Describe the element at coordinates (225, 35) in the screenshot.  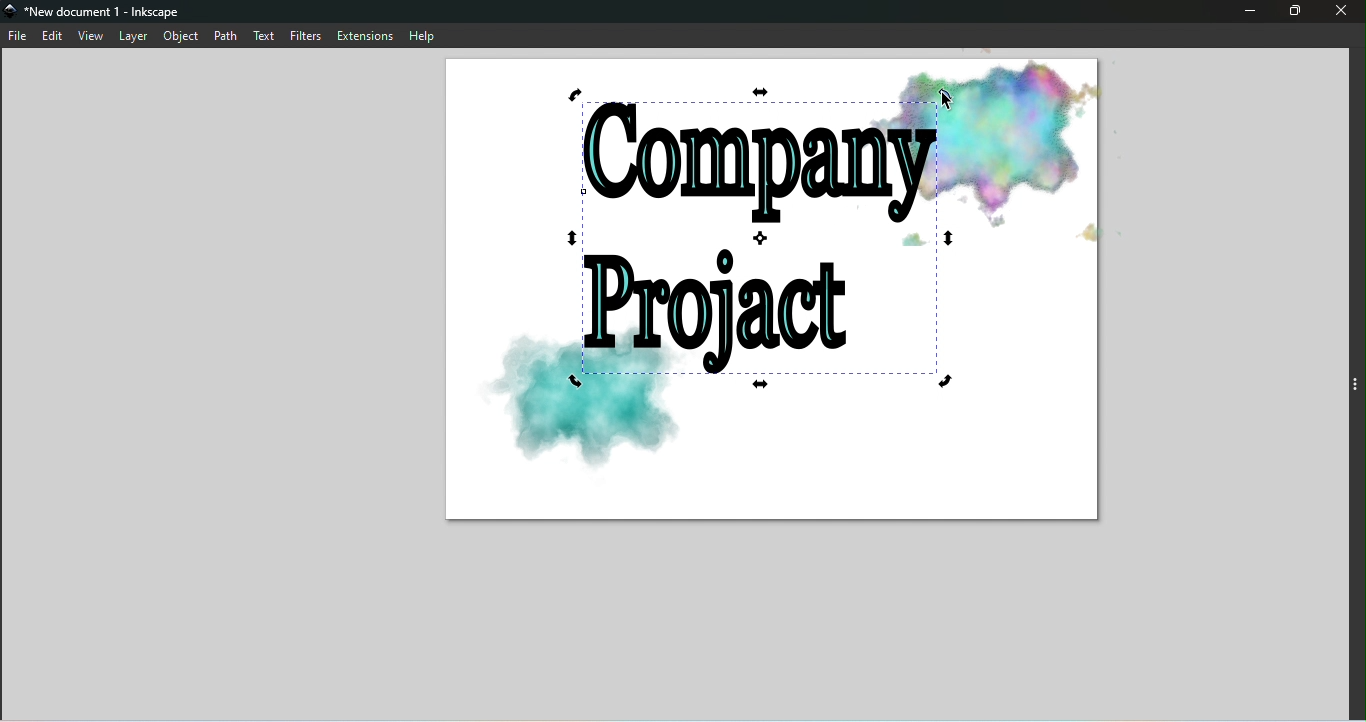
I see `Path` at that location.